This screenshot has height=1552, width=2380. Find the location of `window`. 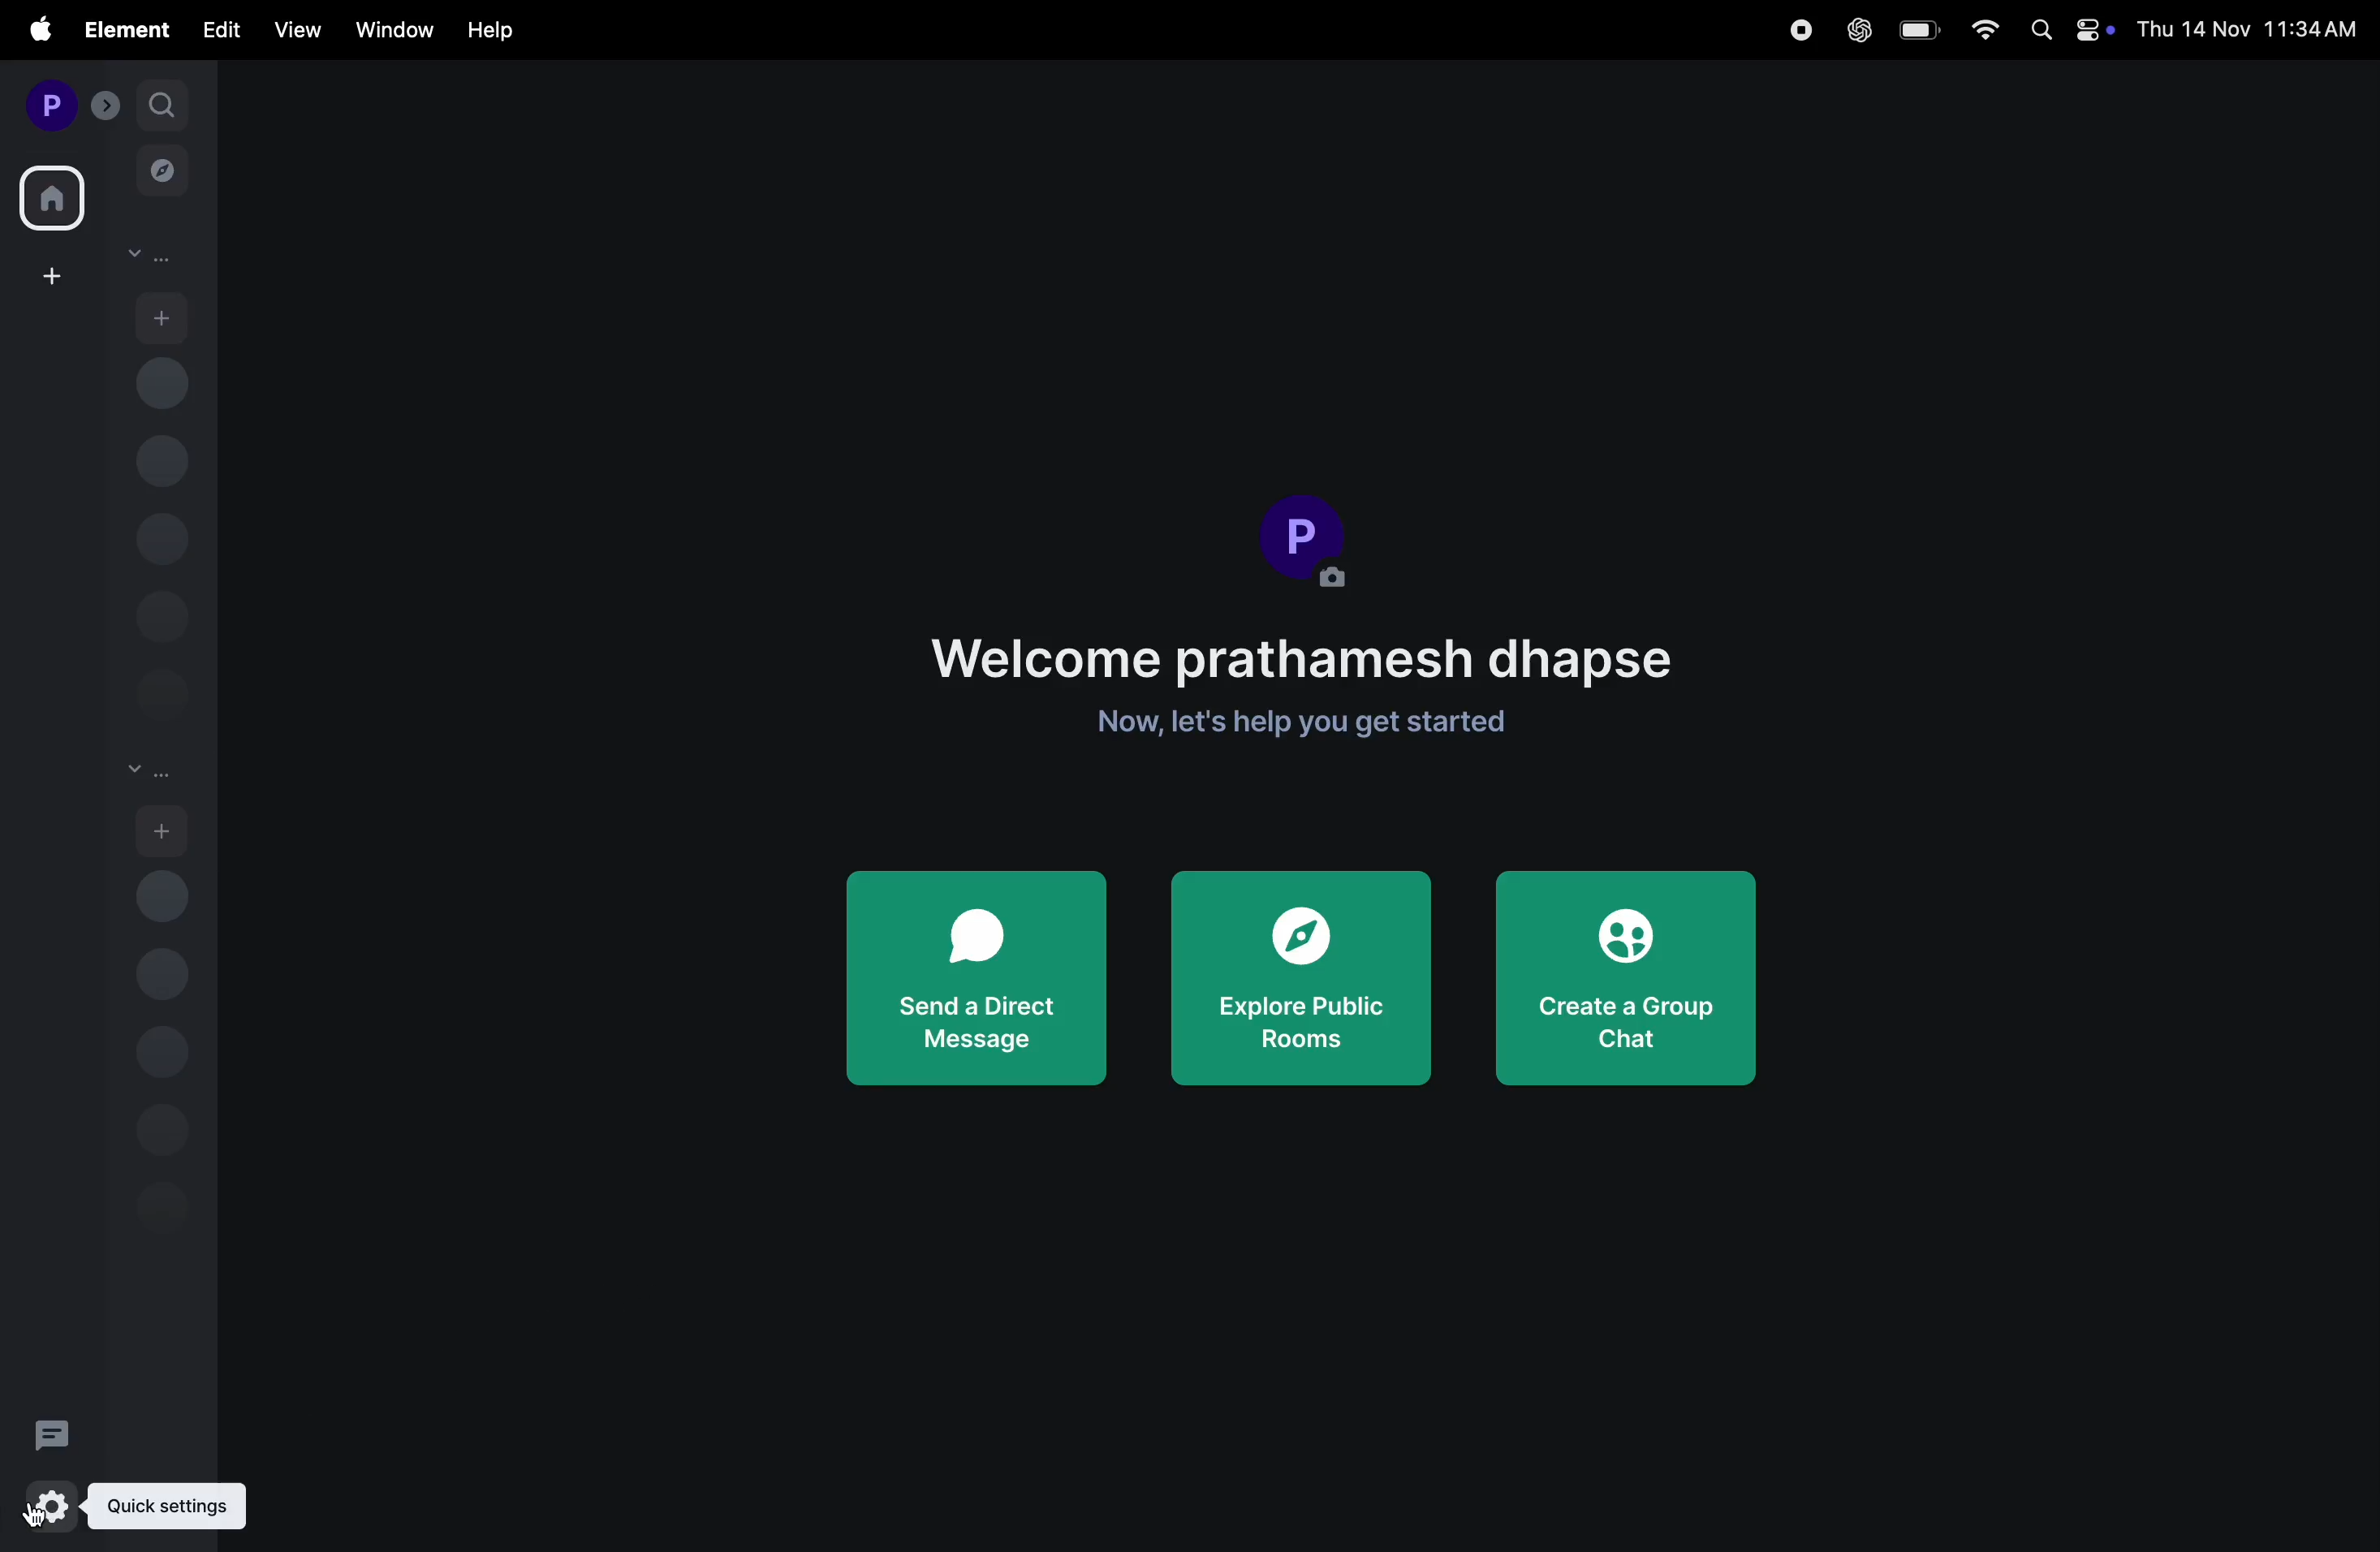

window is located at coordinates (387, 31).